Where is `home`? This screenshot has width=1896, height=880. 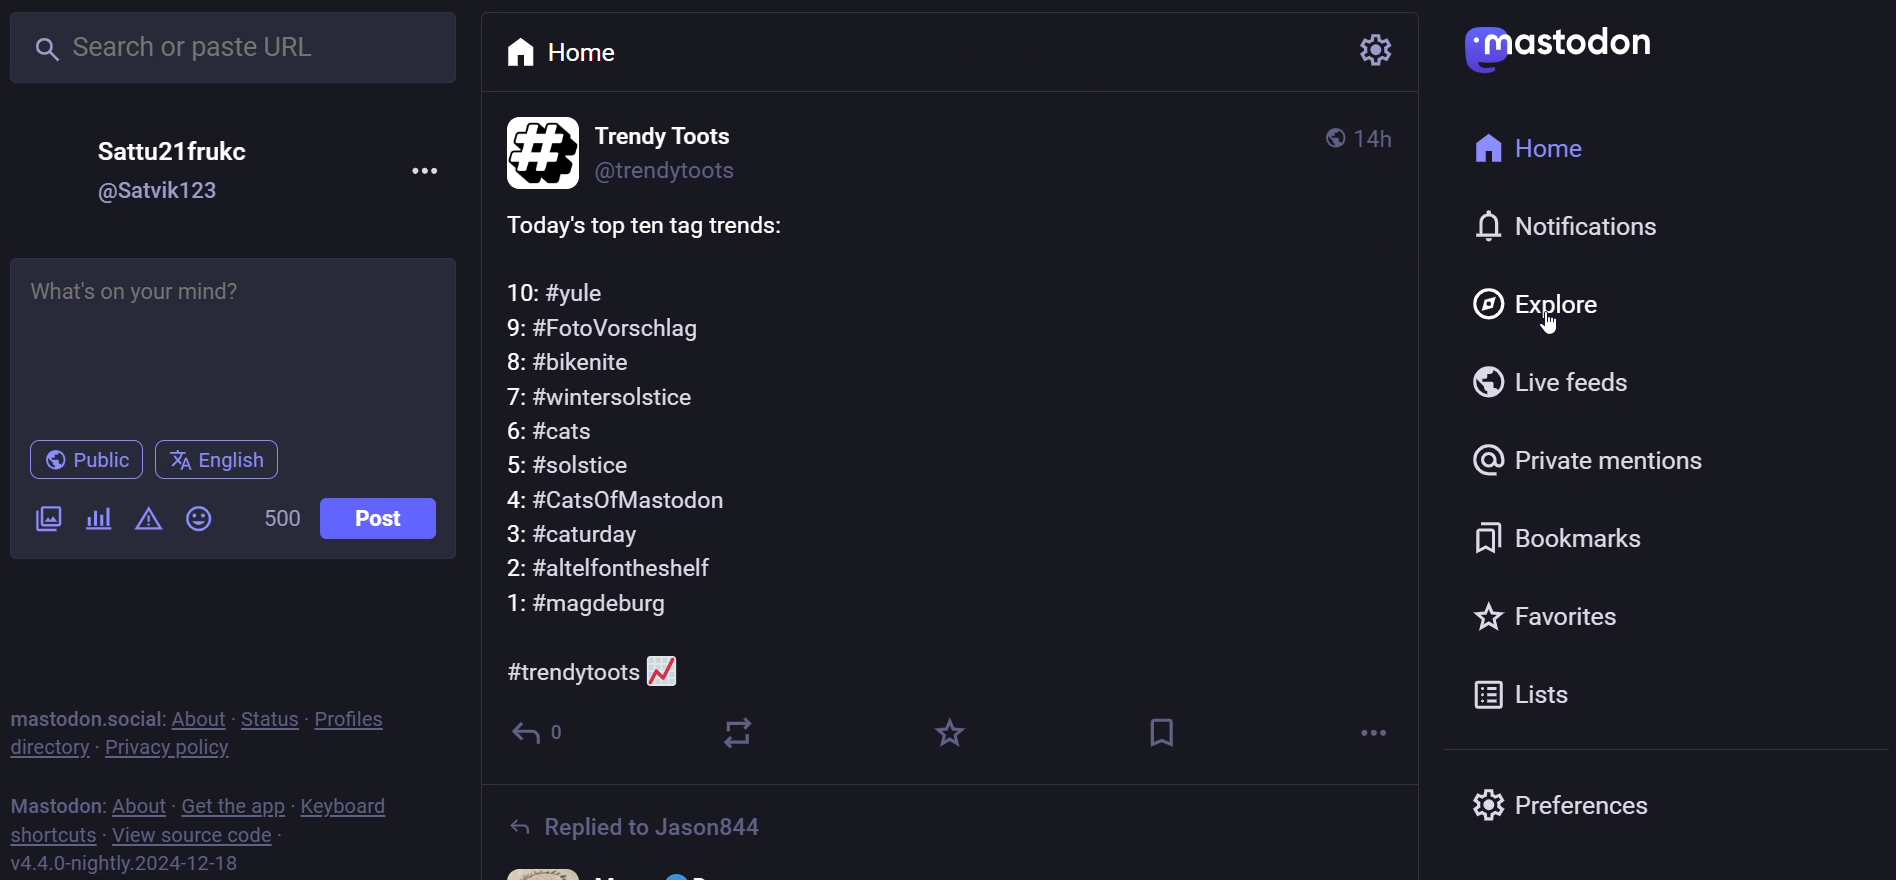 home is located at coordinates (1530, 148).